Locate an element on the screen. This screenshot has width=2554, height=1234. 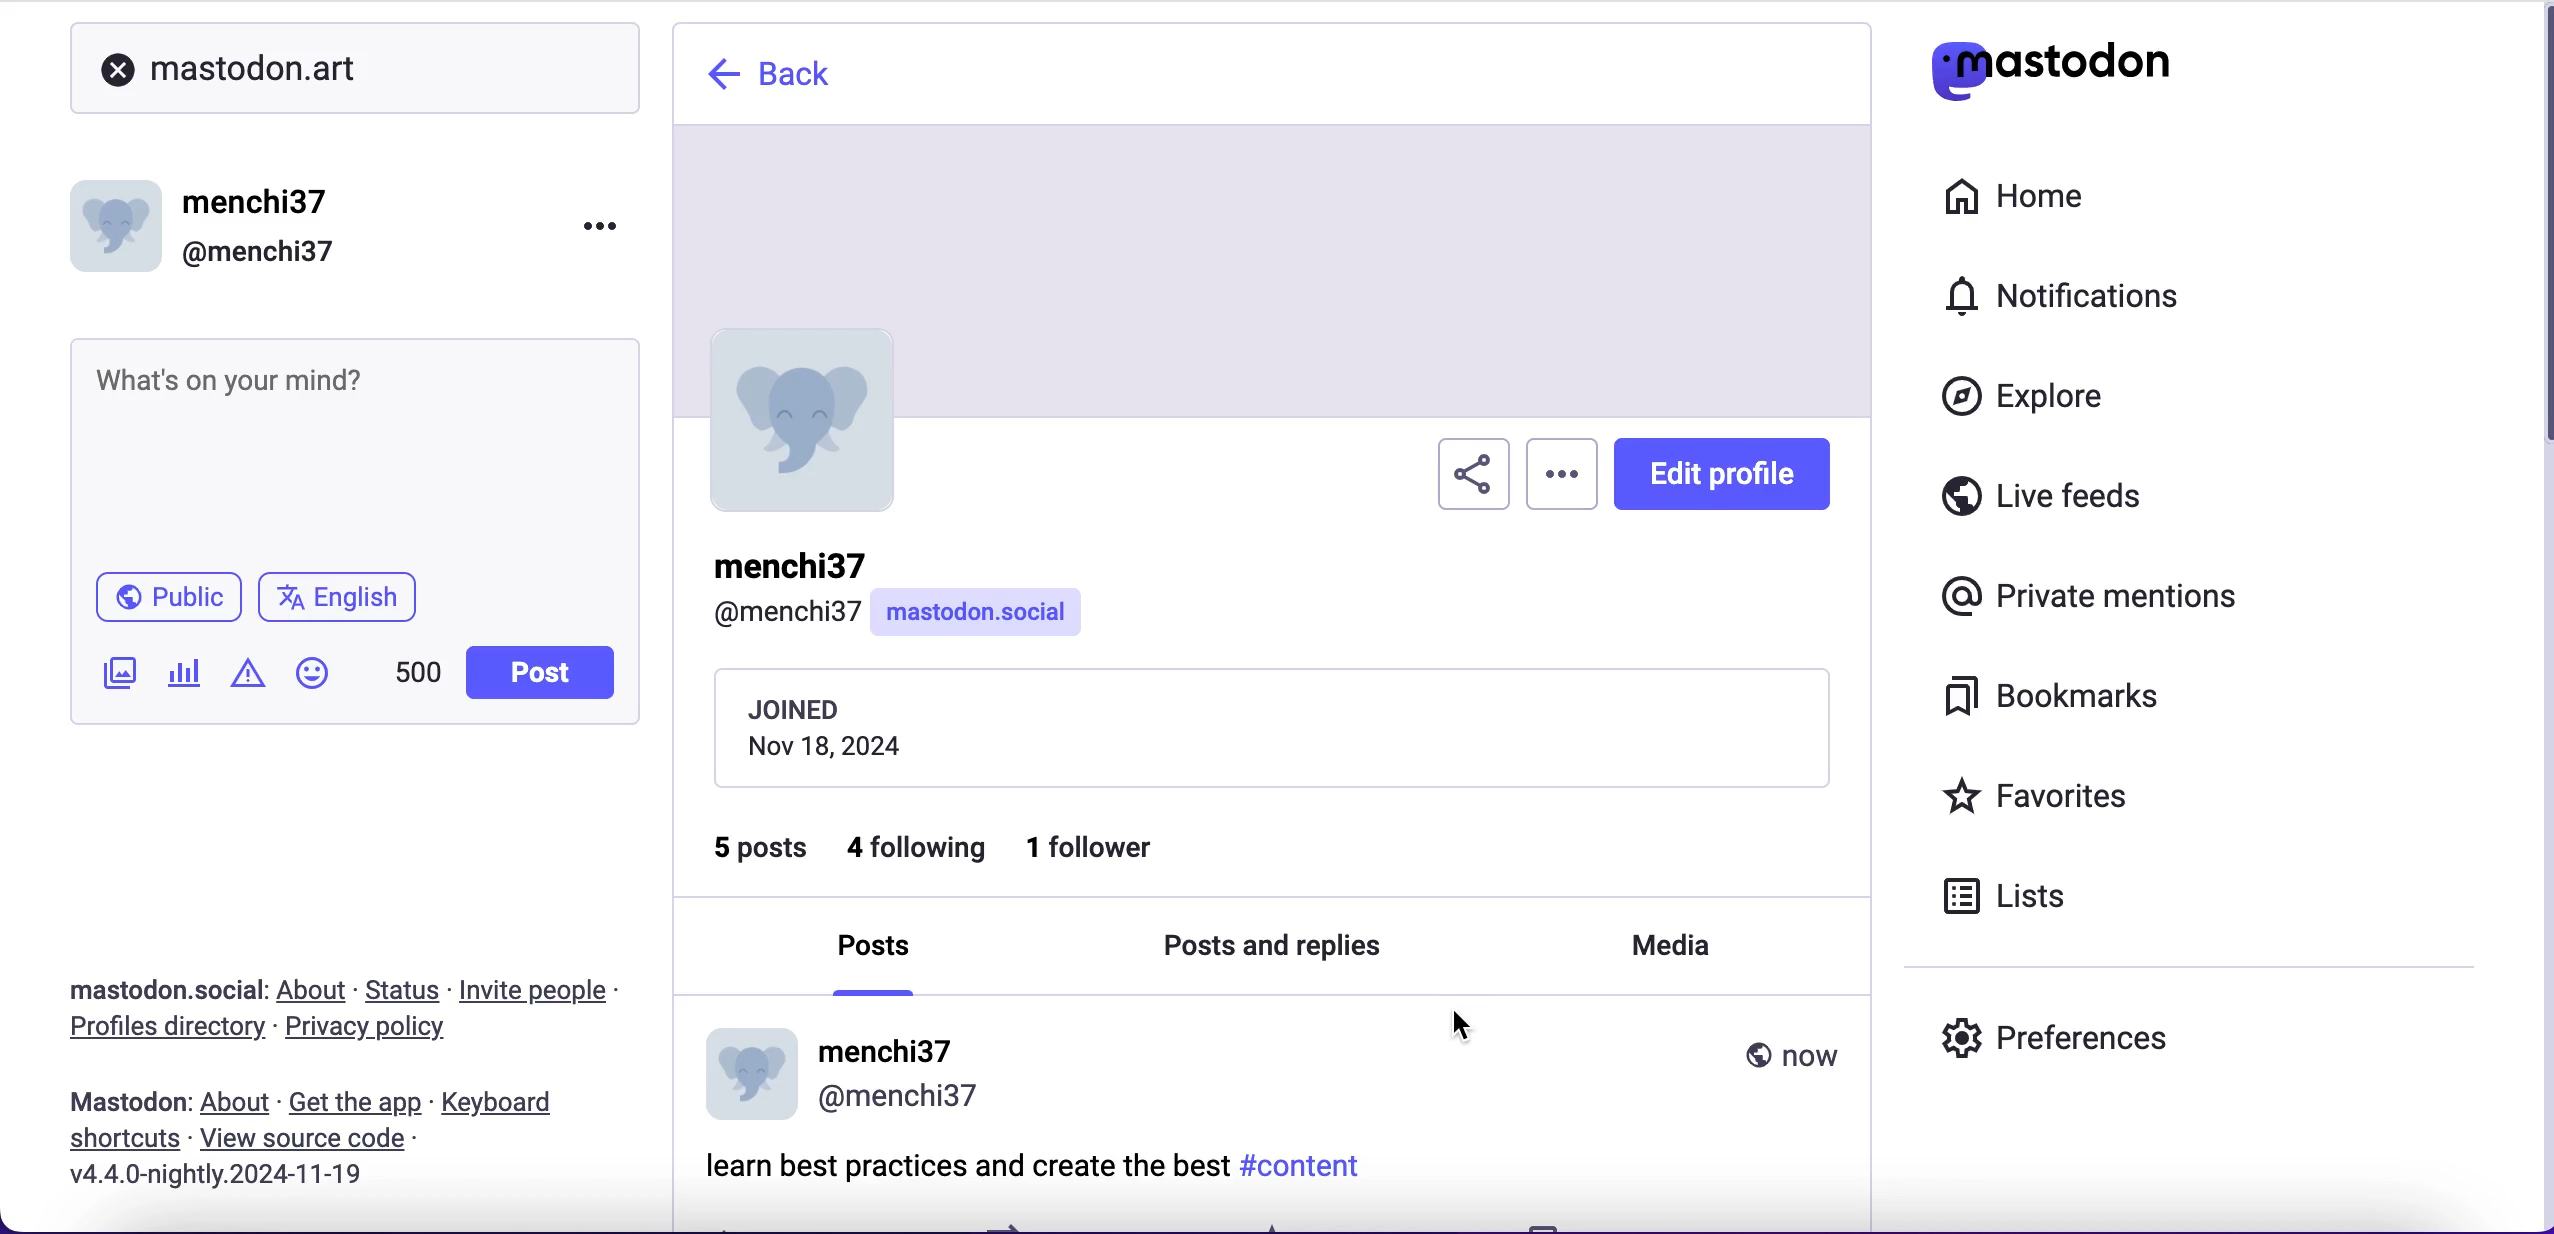
mastodon.social is located at coordinates (156, 985).